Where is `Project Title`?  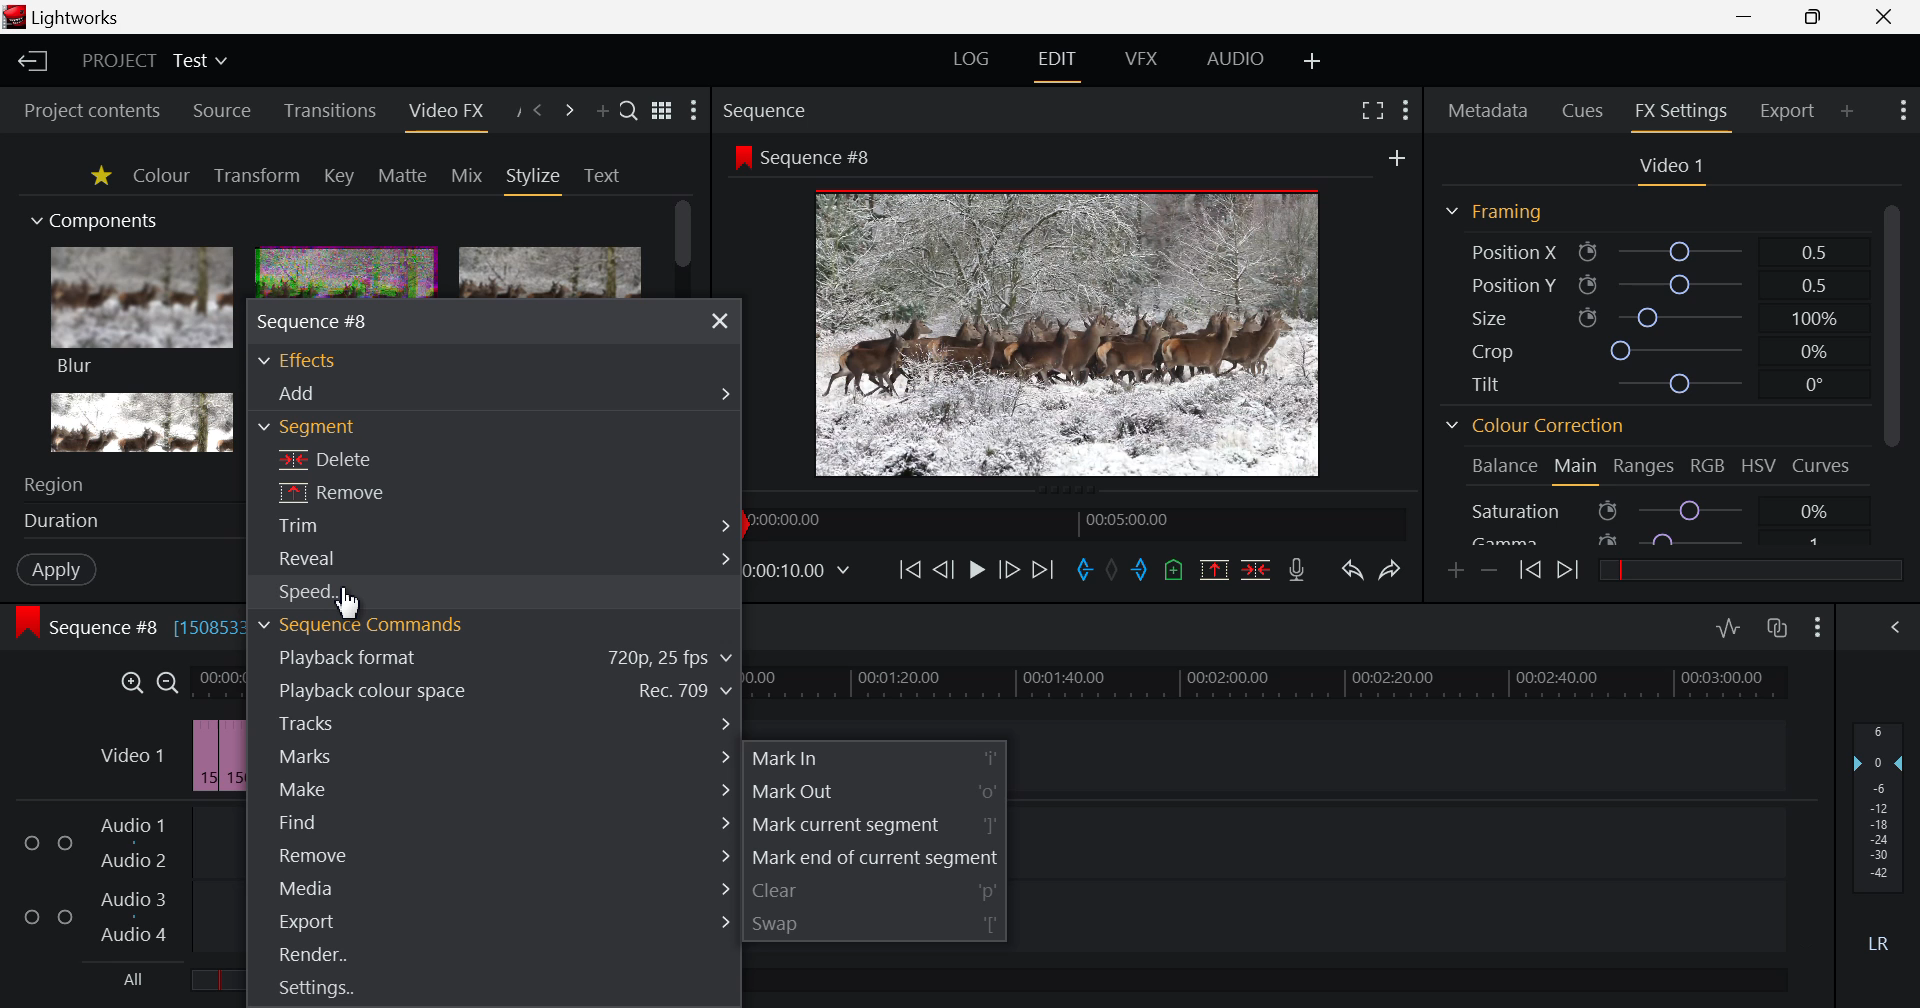
Project Title is located at coordinates (158, 60).